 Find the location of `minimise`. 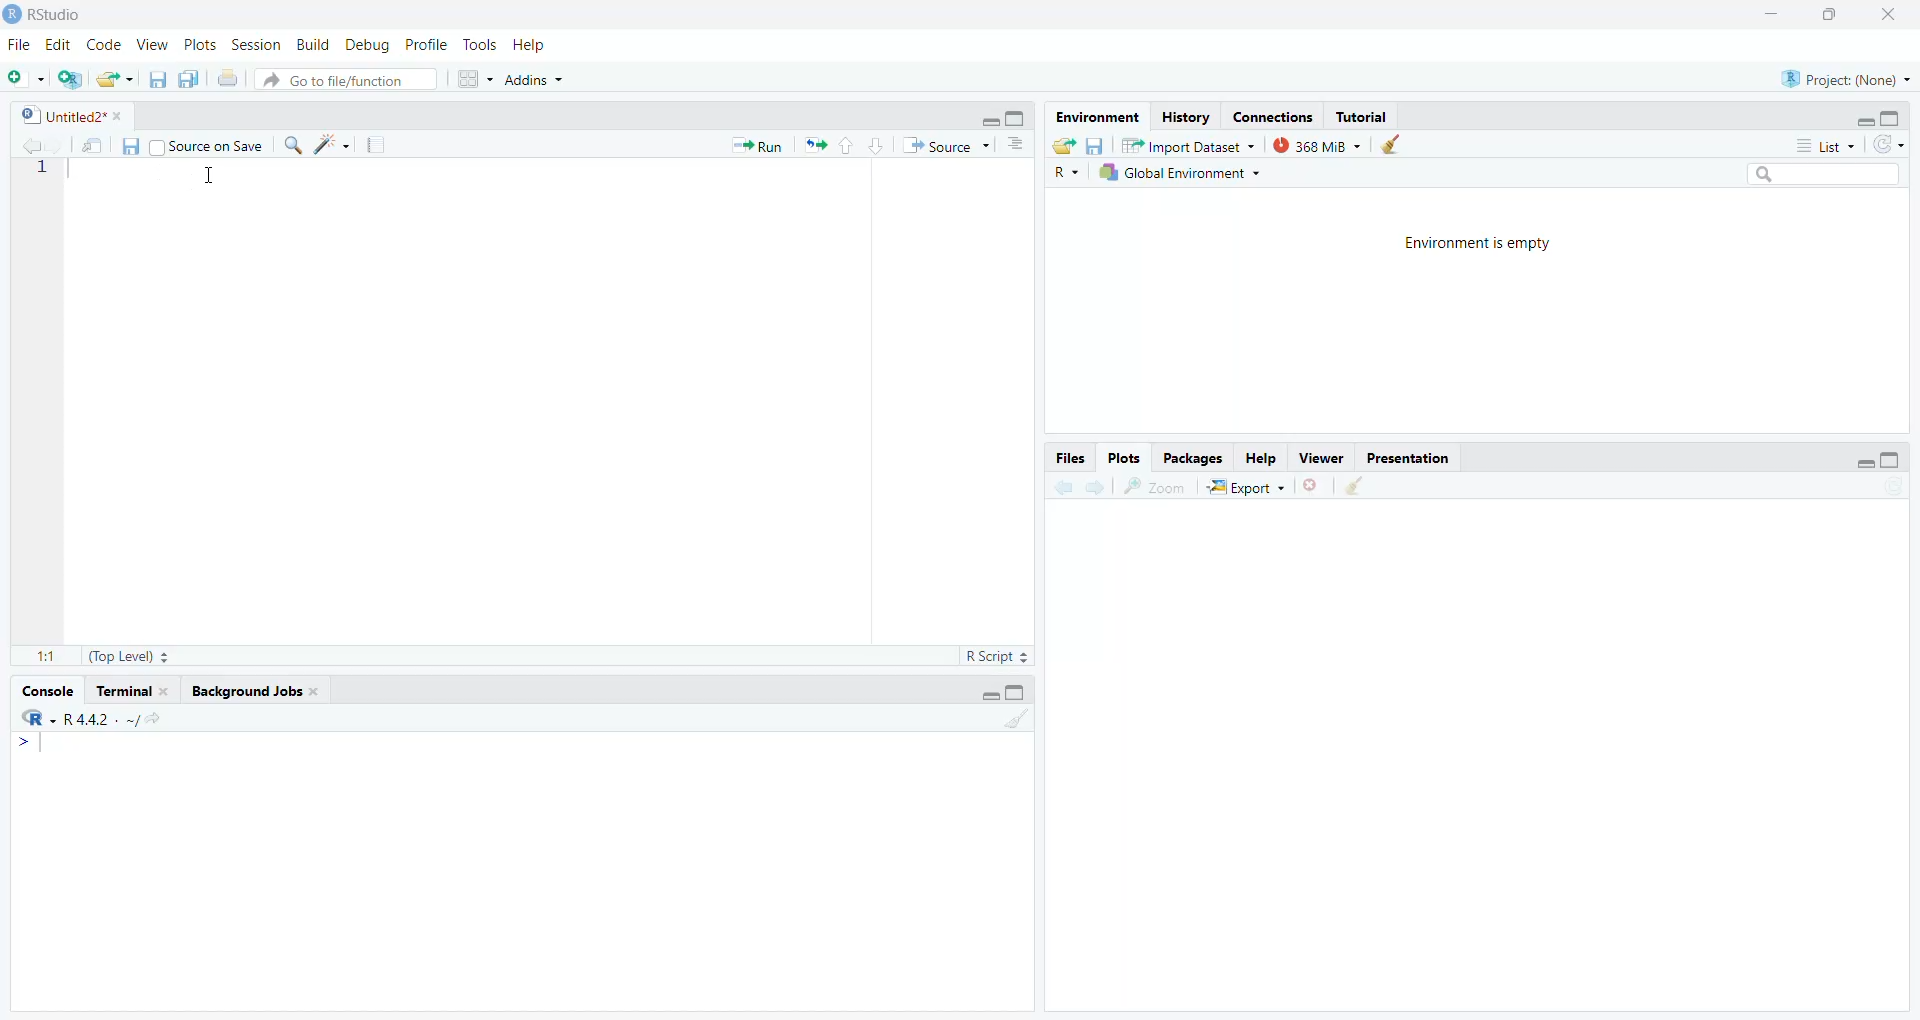

minimise is located at coordinates (1856, 121).